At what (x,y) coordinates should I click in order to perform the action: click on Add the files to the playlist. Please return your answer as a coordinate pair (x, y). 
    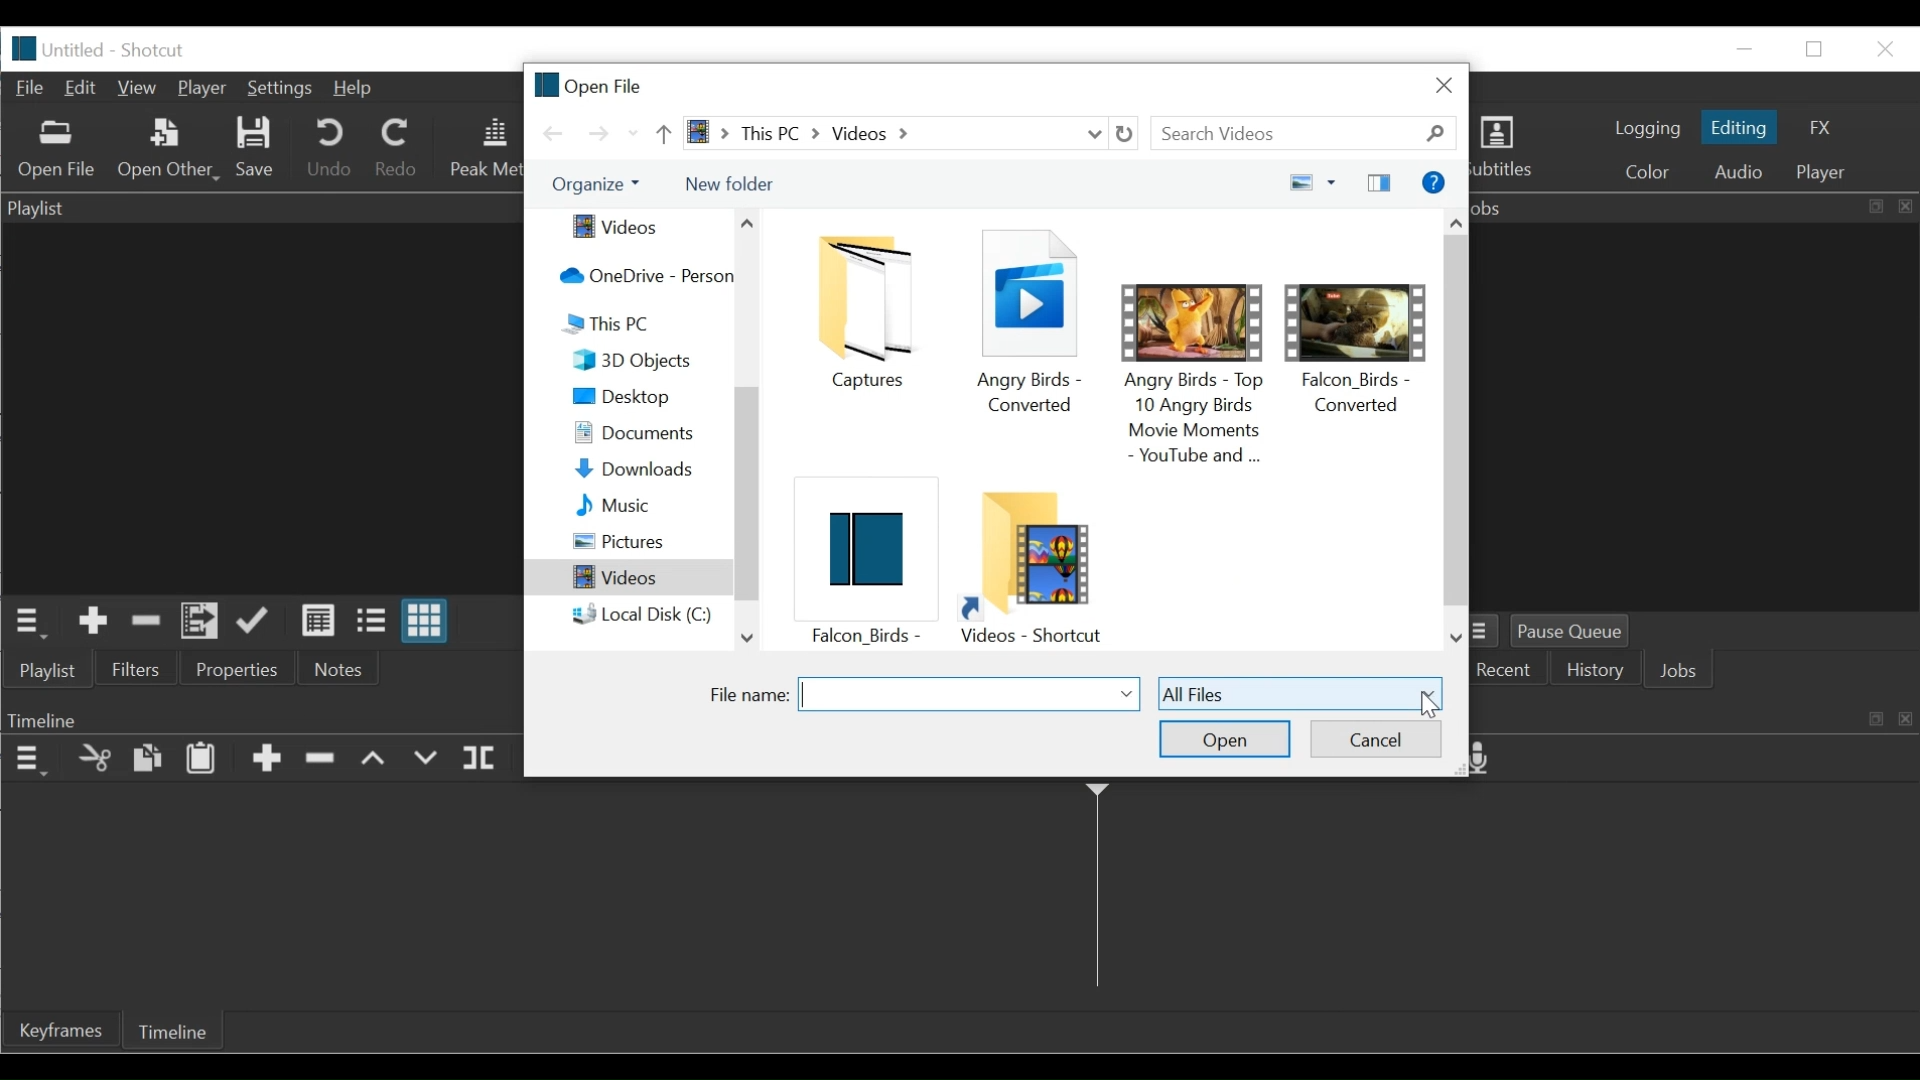
    Looking at the image, I should click on (199, 621).